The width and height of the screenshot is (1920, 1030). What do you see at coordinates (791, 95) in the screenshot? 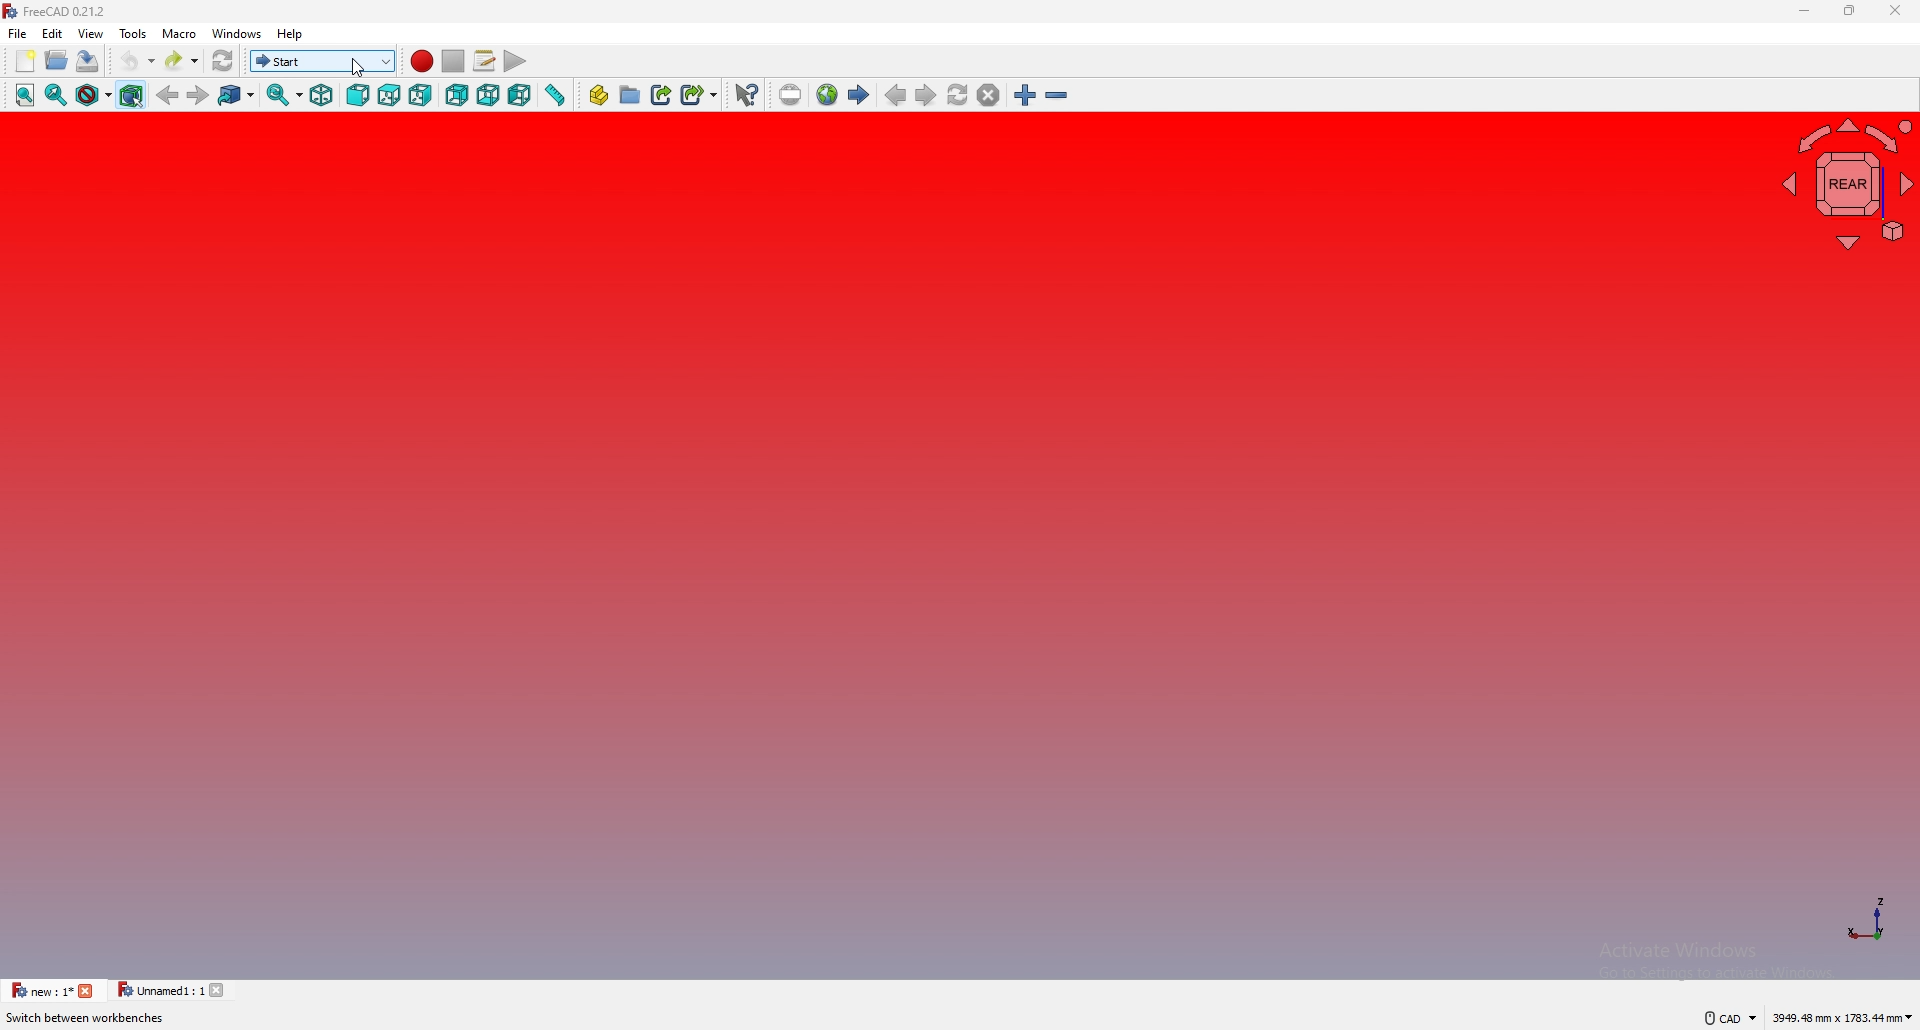
I see `set url` at bounding box center [791, 95].